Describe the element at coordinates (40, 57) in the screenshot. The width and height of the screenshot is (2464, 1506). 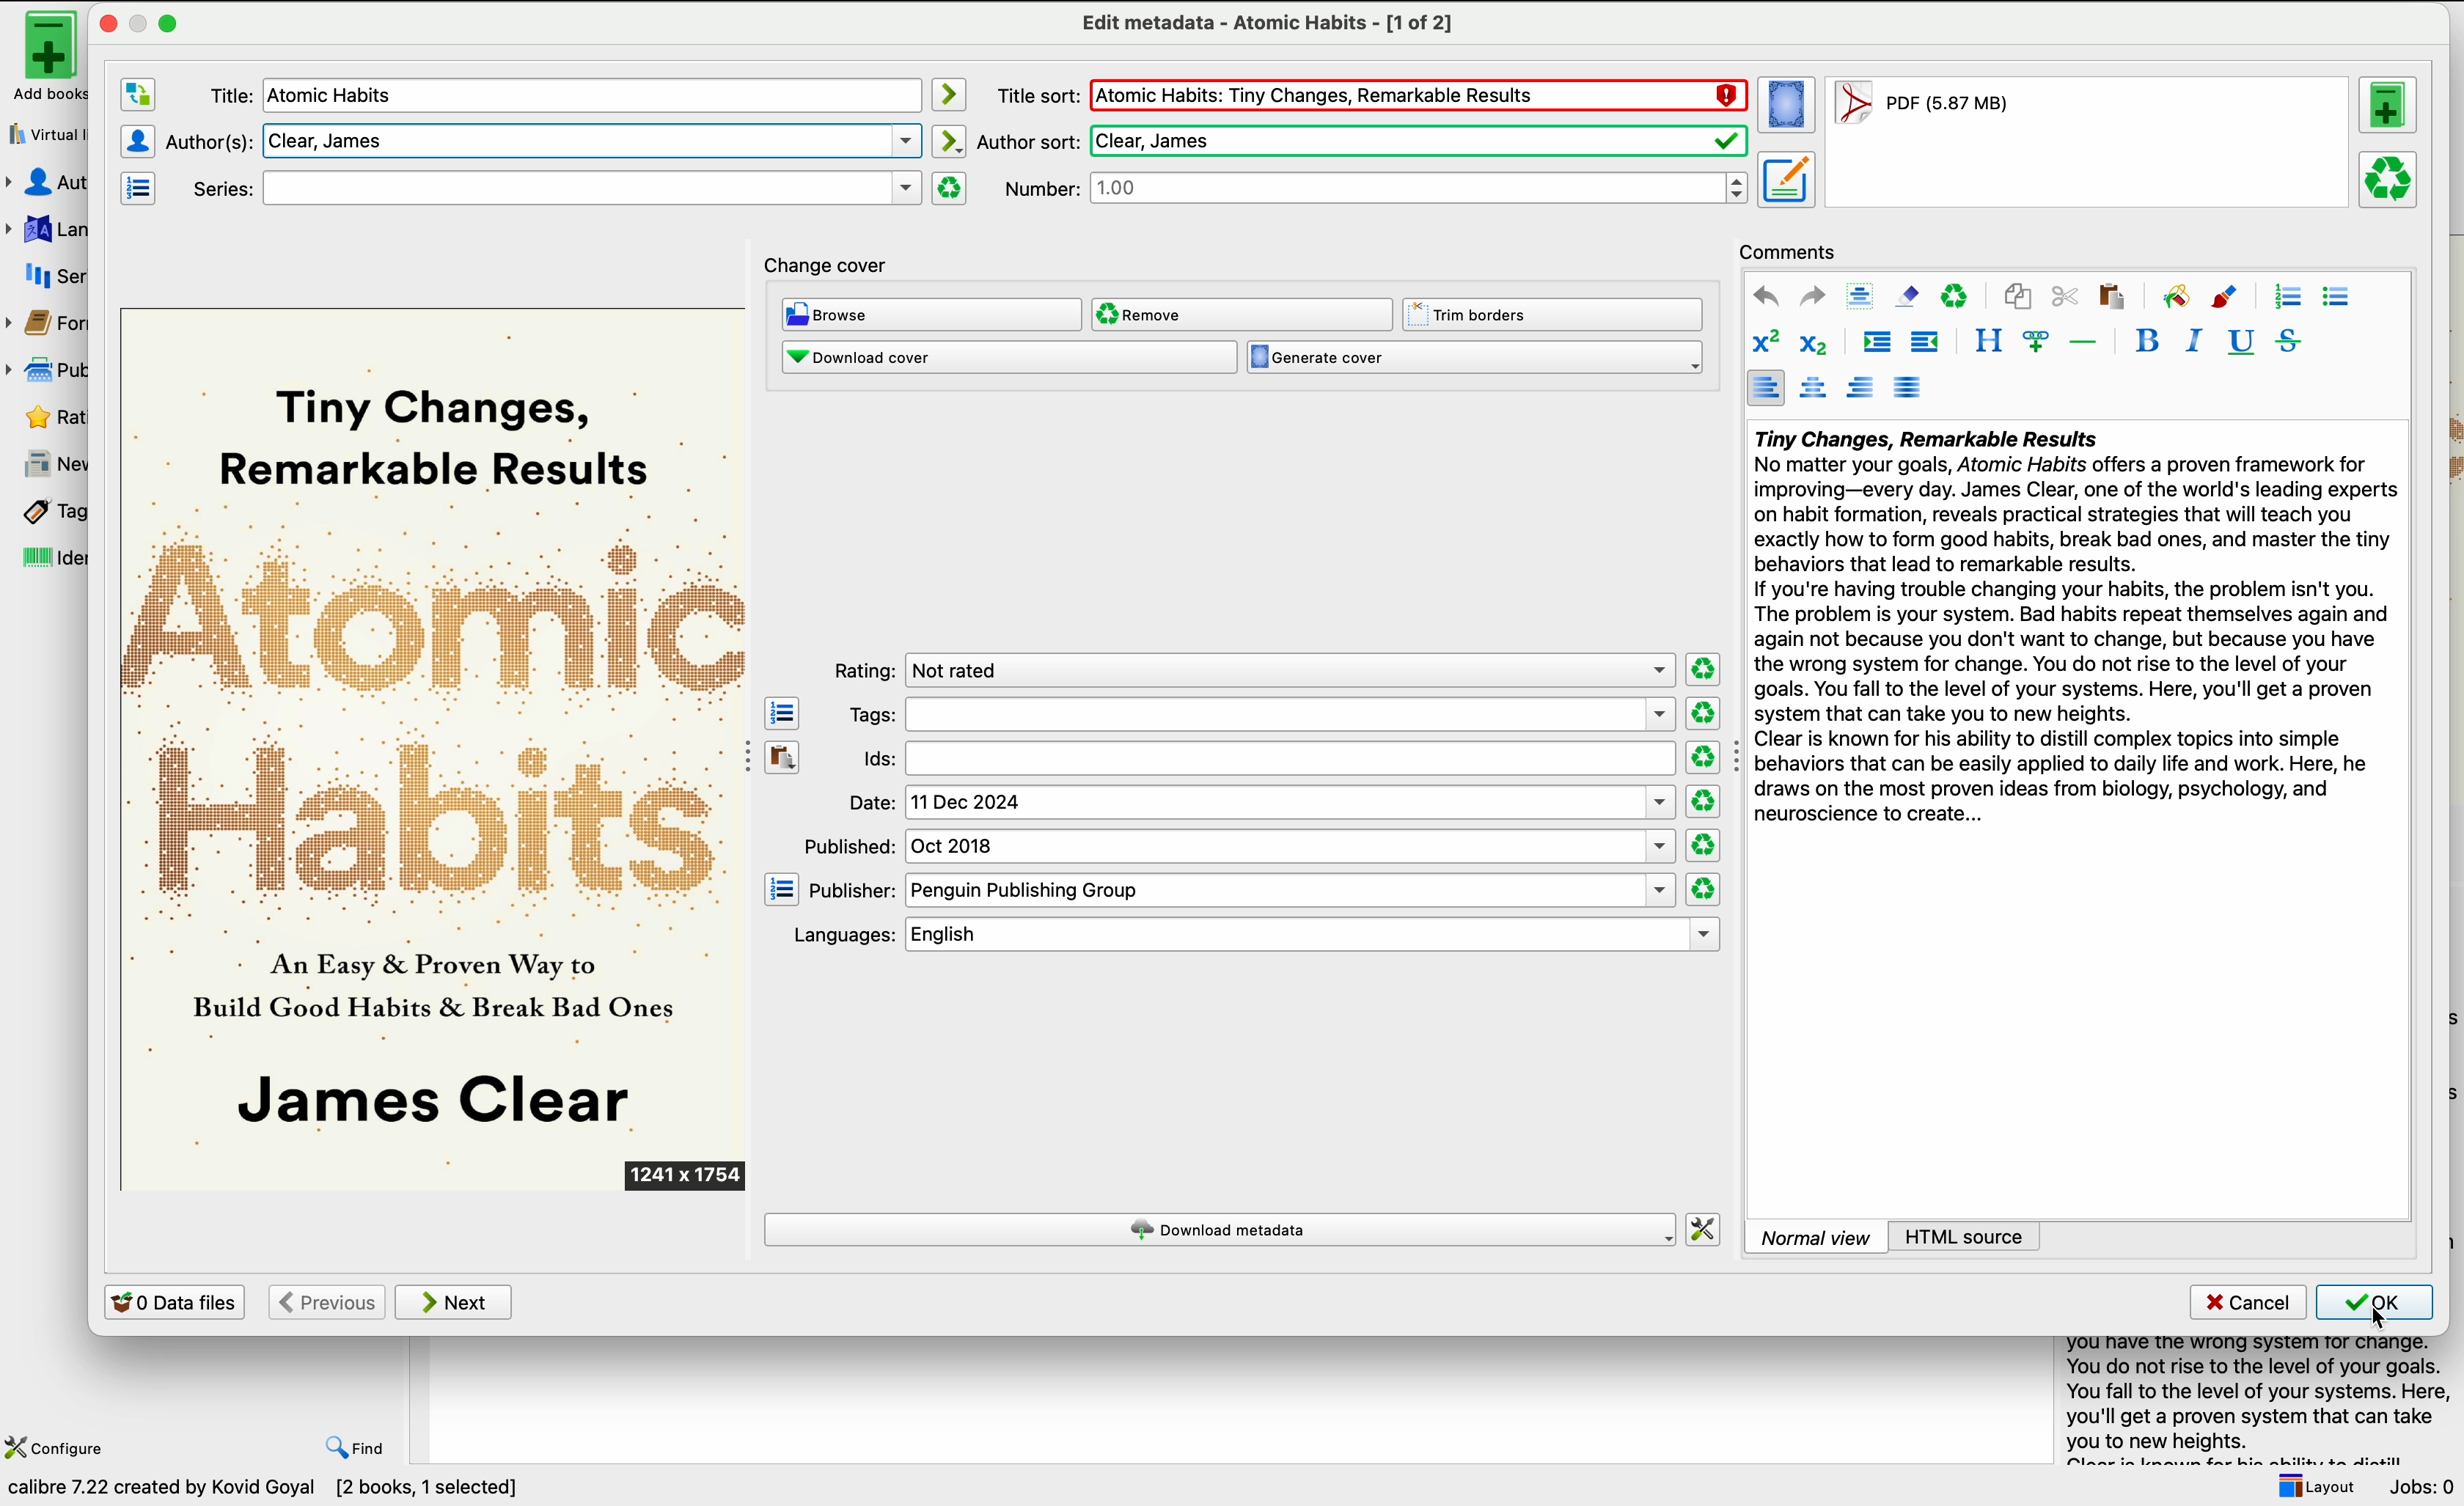
I see `add books` at that location.